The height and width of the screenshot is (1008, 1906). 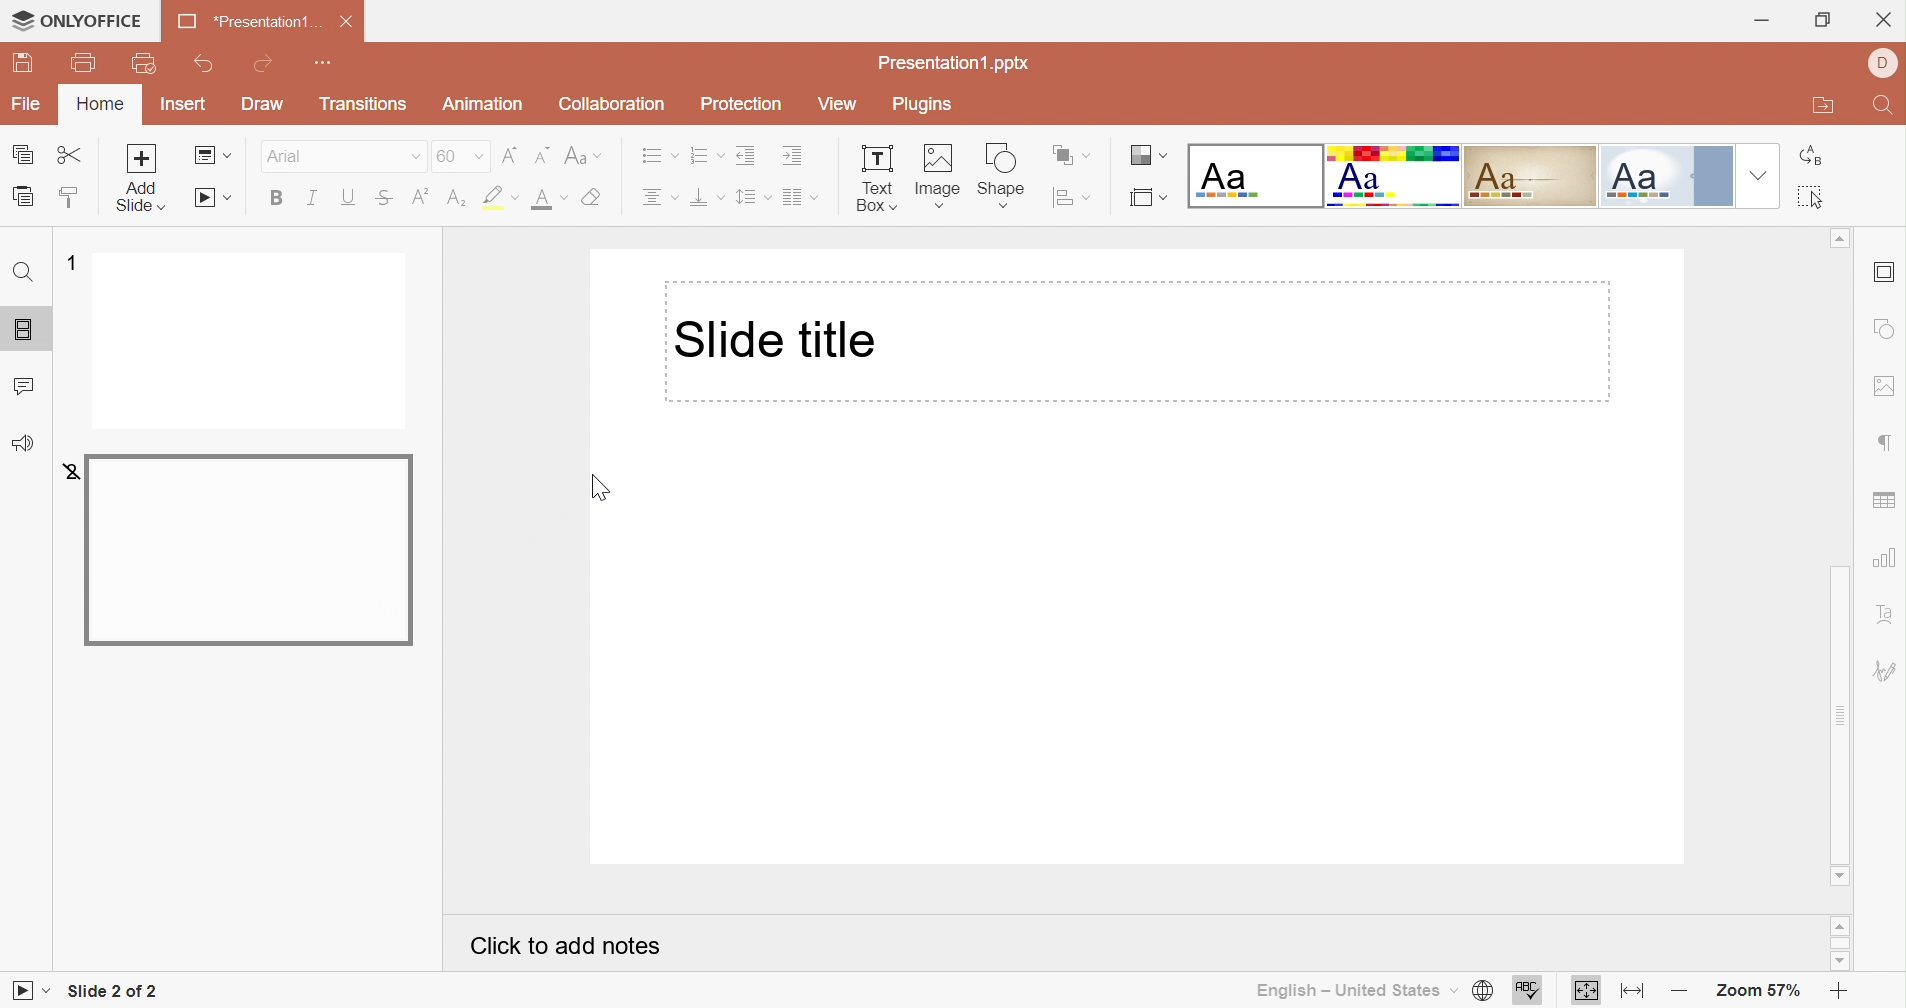 What do you see at coordinates (1888, 557) in the screenshot?
I see `Chart settings` at bounding box center [1888, 557].